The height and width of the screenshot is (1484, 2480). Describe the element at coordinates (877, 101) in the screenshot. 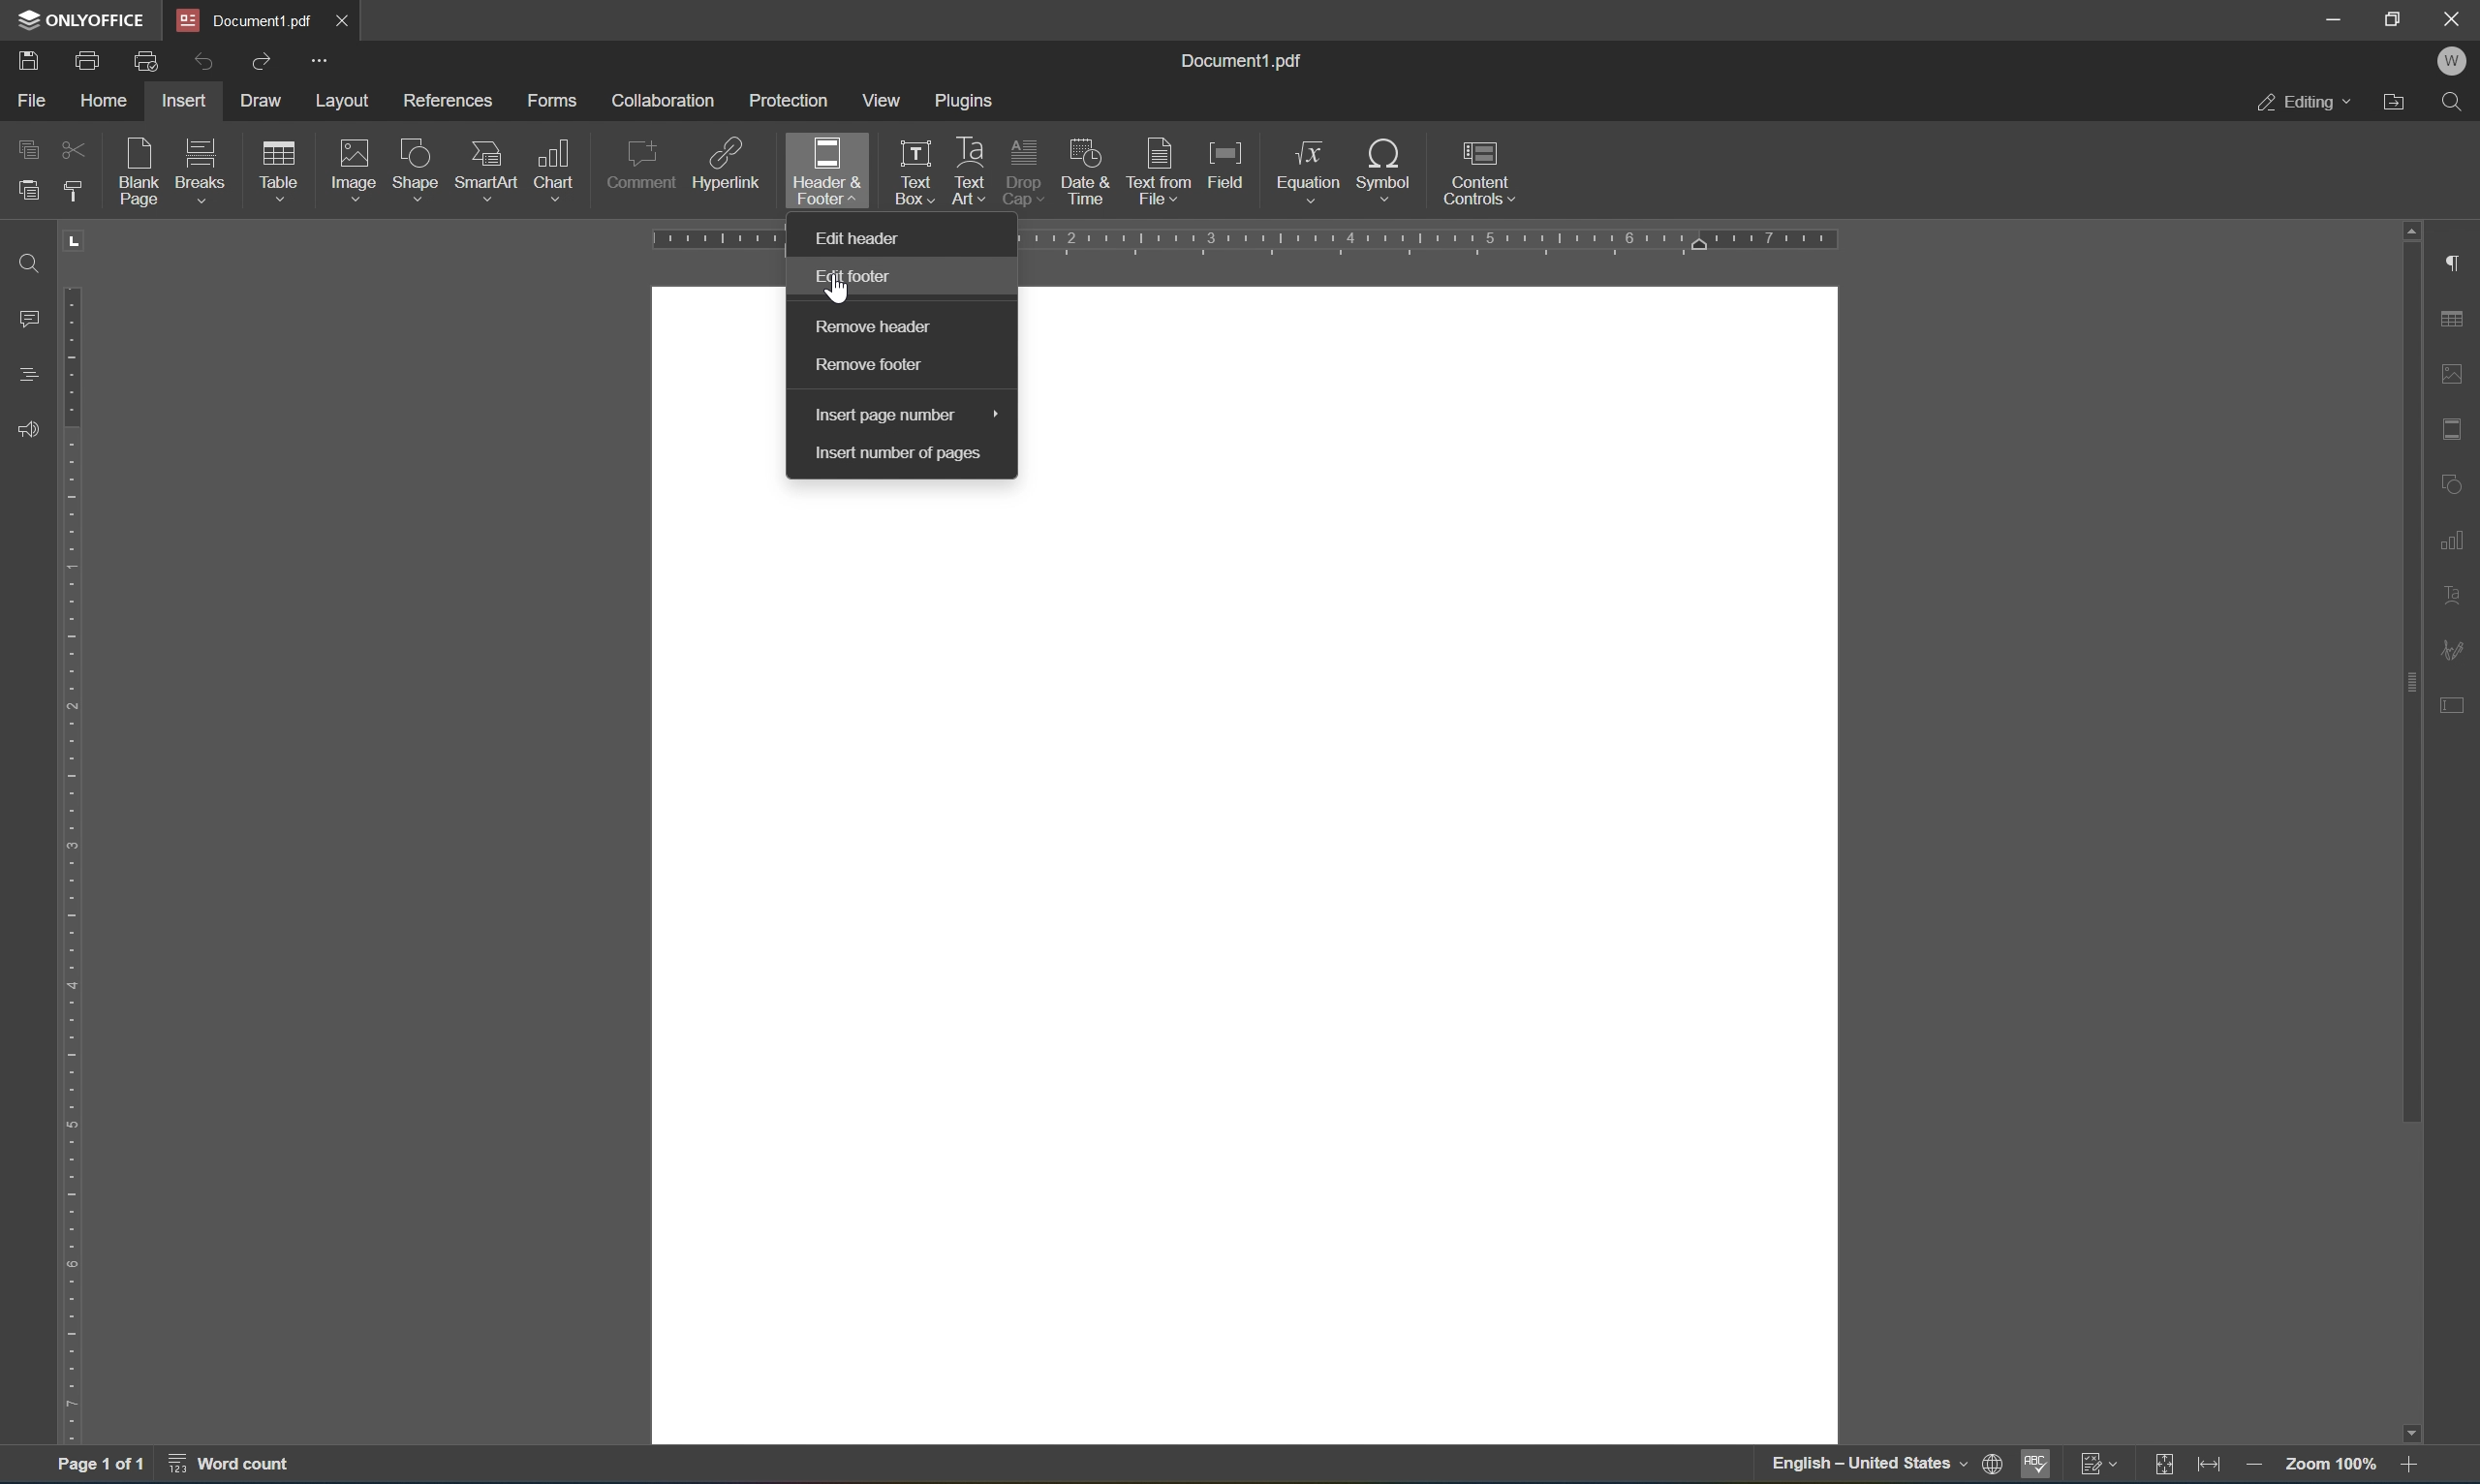

I see `view` at that location.